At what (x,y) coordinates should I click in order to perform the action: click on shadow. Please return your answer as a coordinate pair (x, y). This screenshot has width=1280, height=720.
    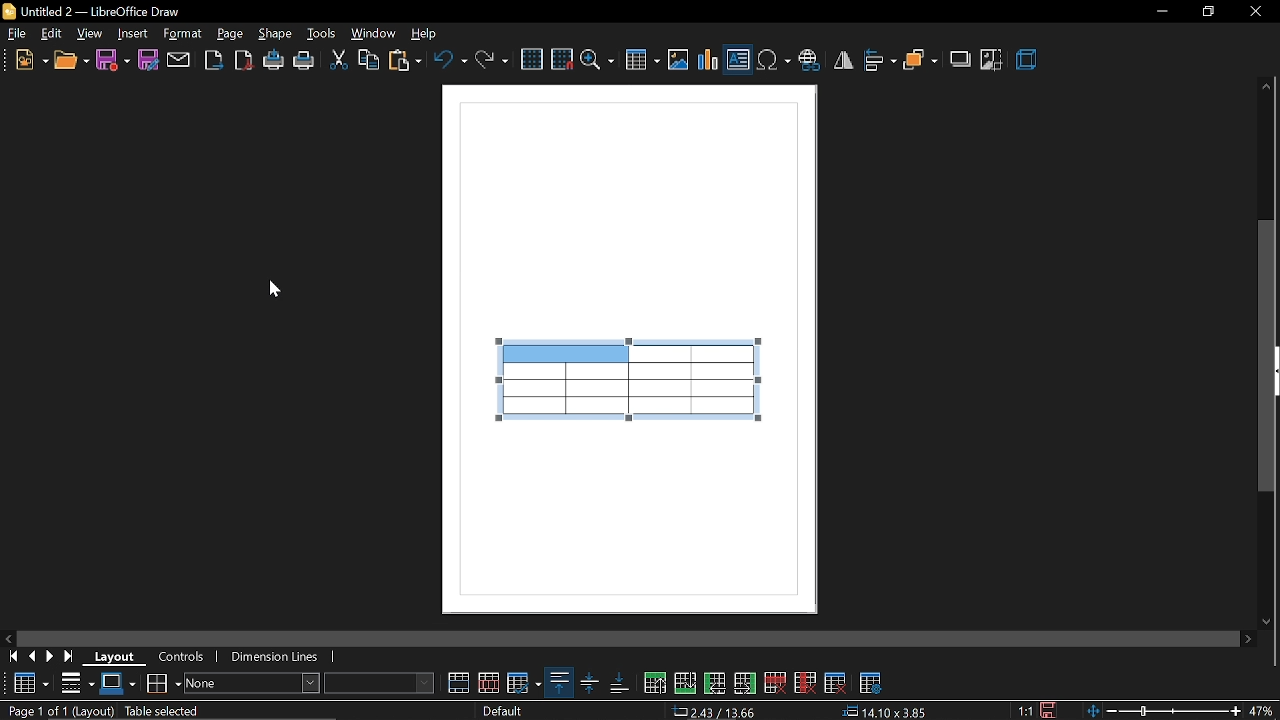
    Looking at the image, I should click on (958, 60).